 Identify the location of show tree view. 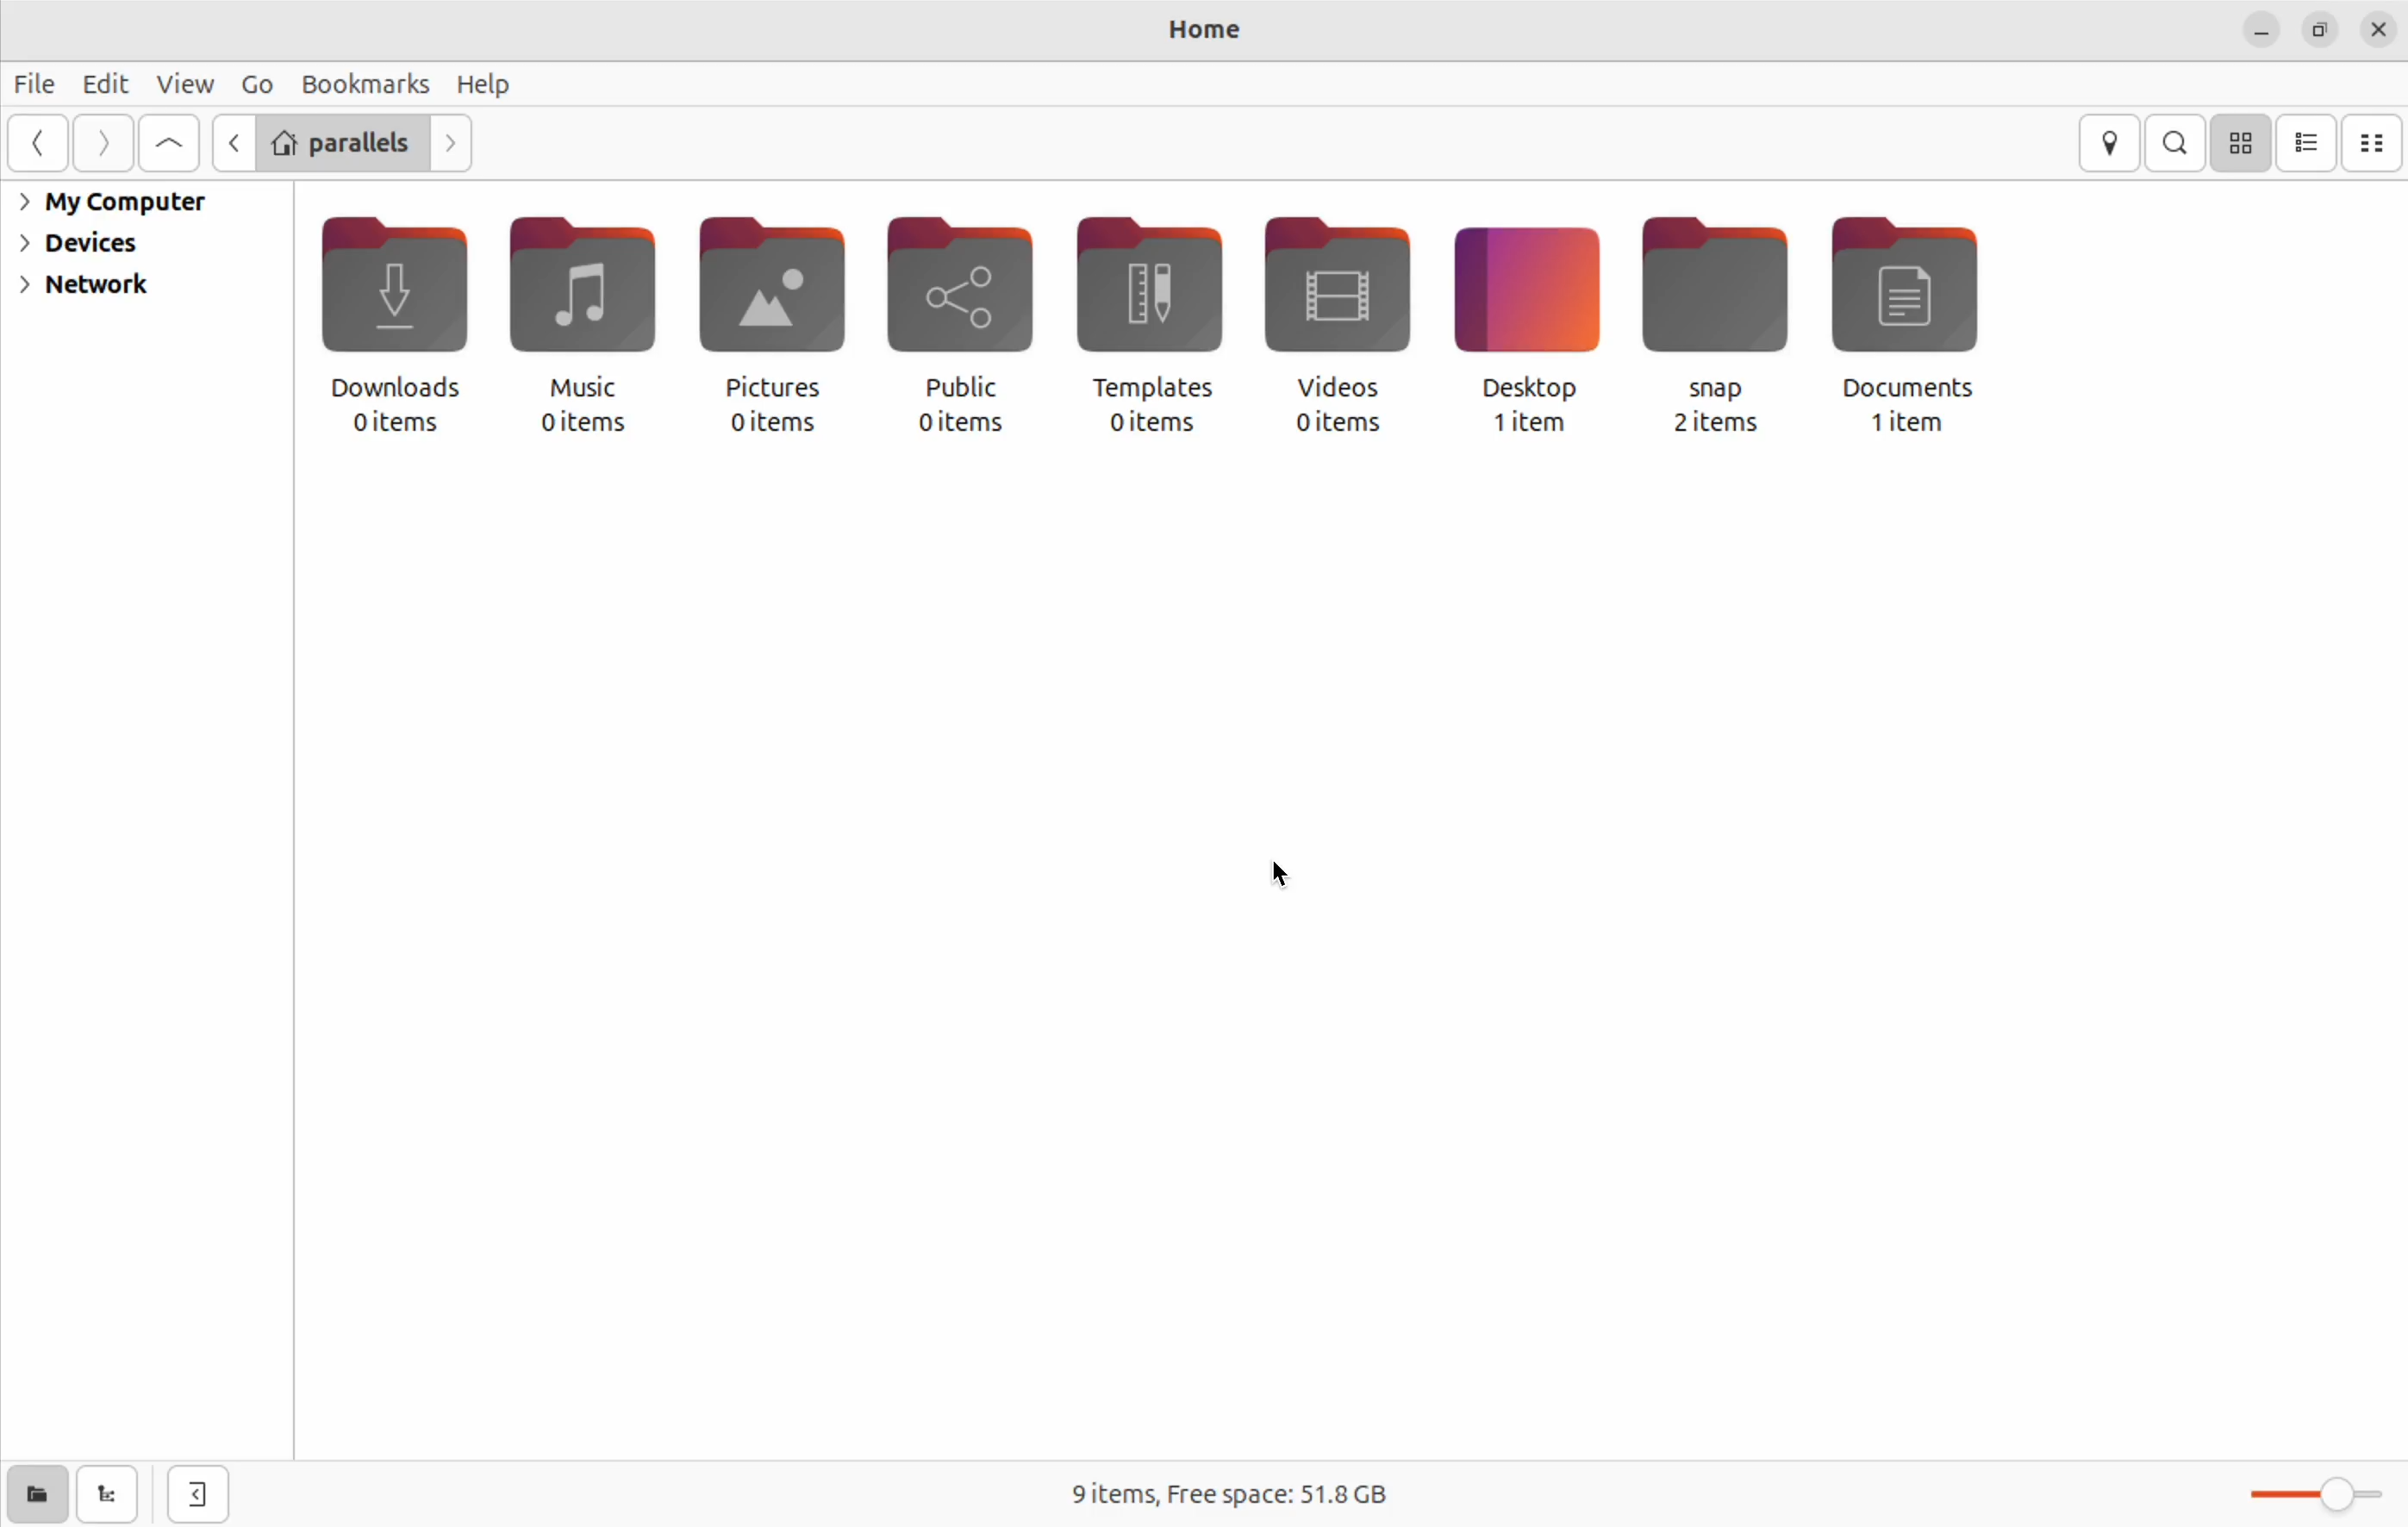
(110, 1495).